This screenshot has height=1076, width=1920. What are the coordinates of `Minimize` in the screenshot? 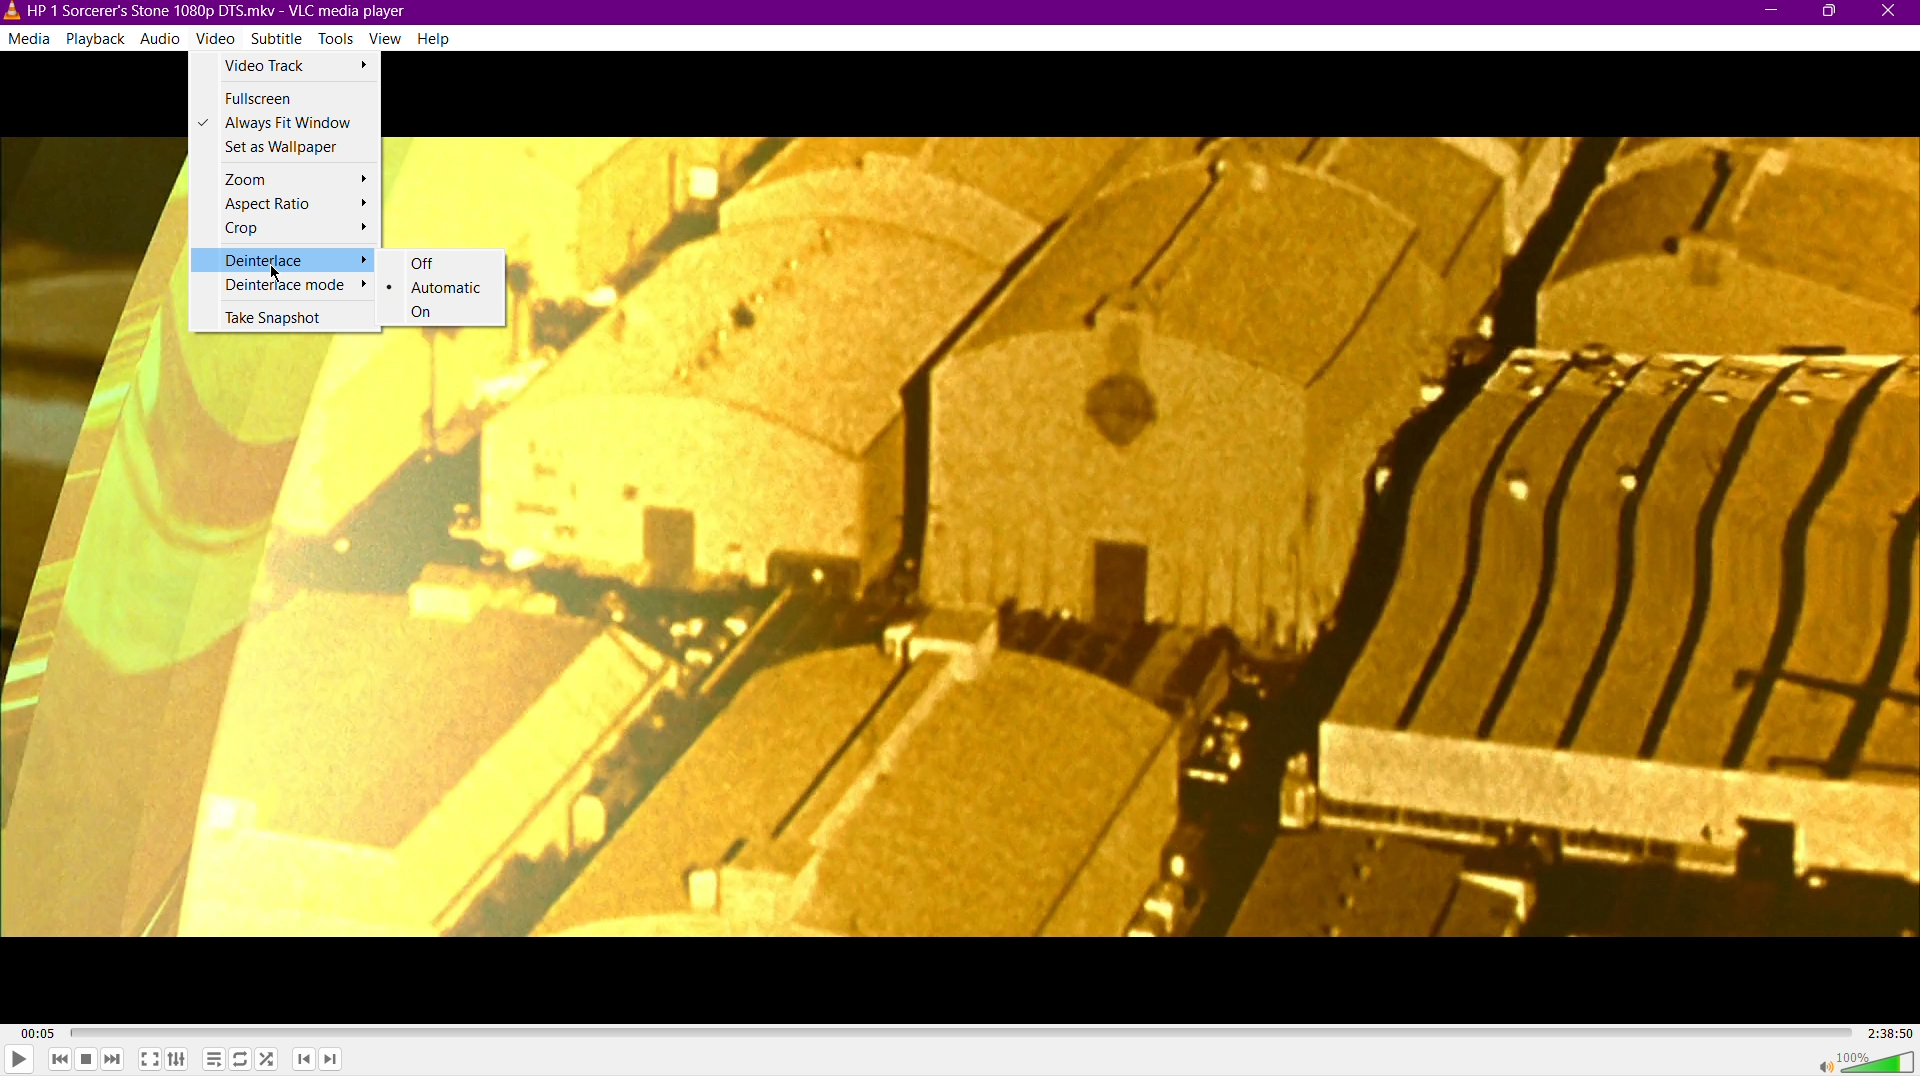 It's located at (1775, 12).